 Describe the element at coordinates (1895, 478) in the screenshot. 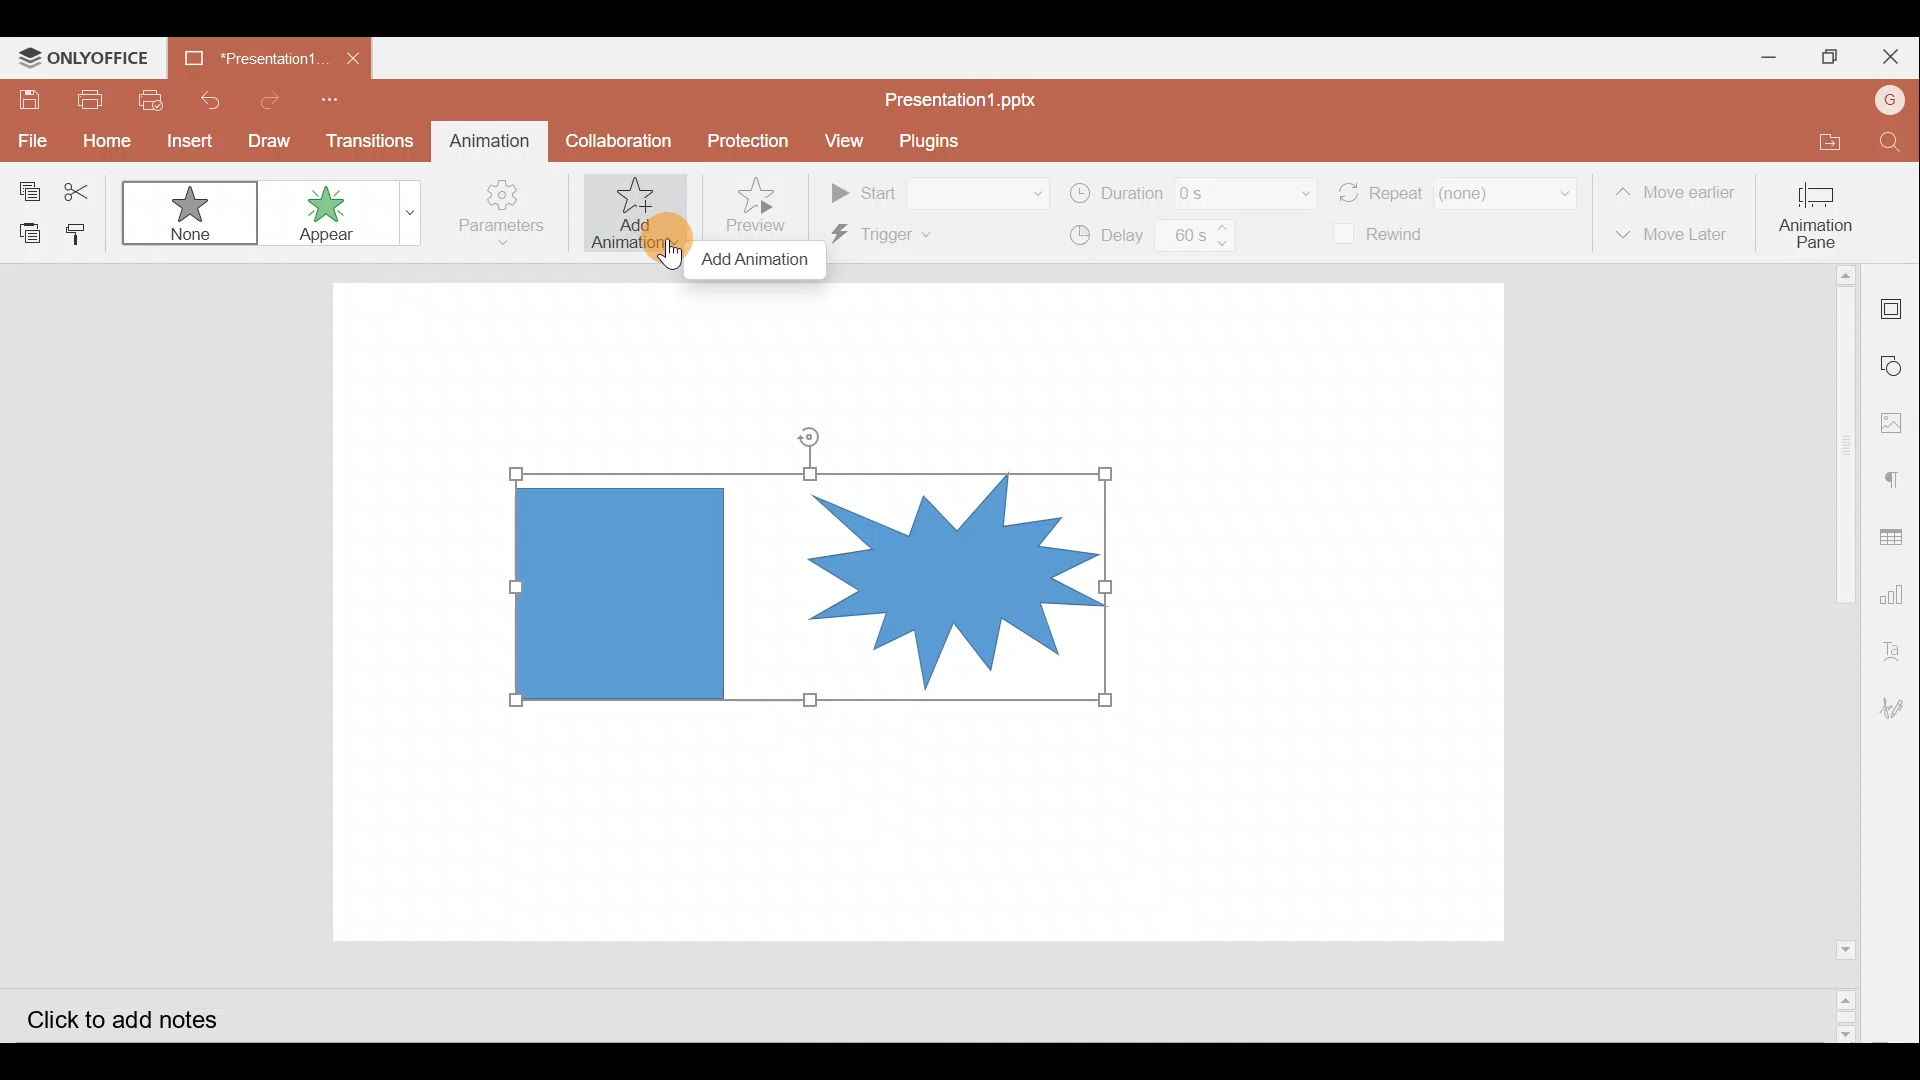

I see `Paragraph settings` at that location.